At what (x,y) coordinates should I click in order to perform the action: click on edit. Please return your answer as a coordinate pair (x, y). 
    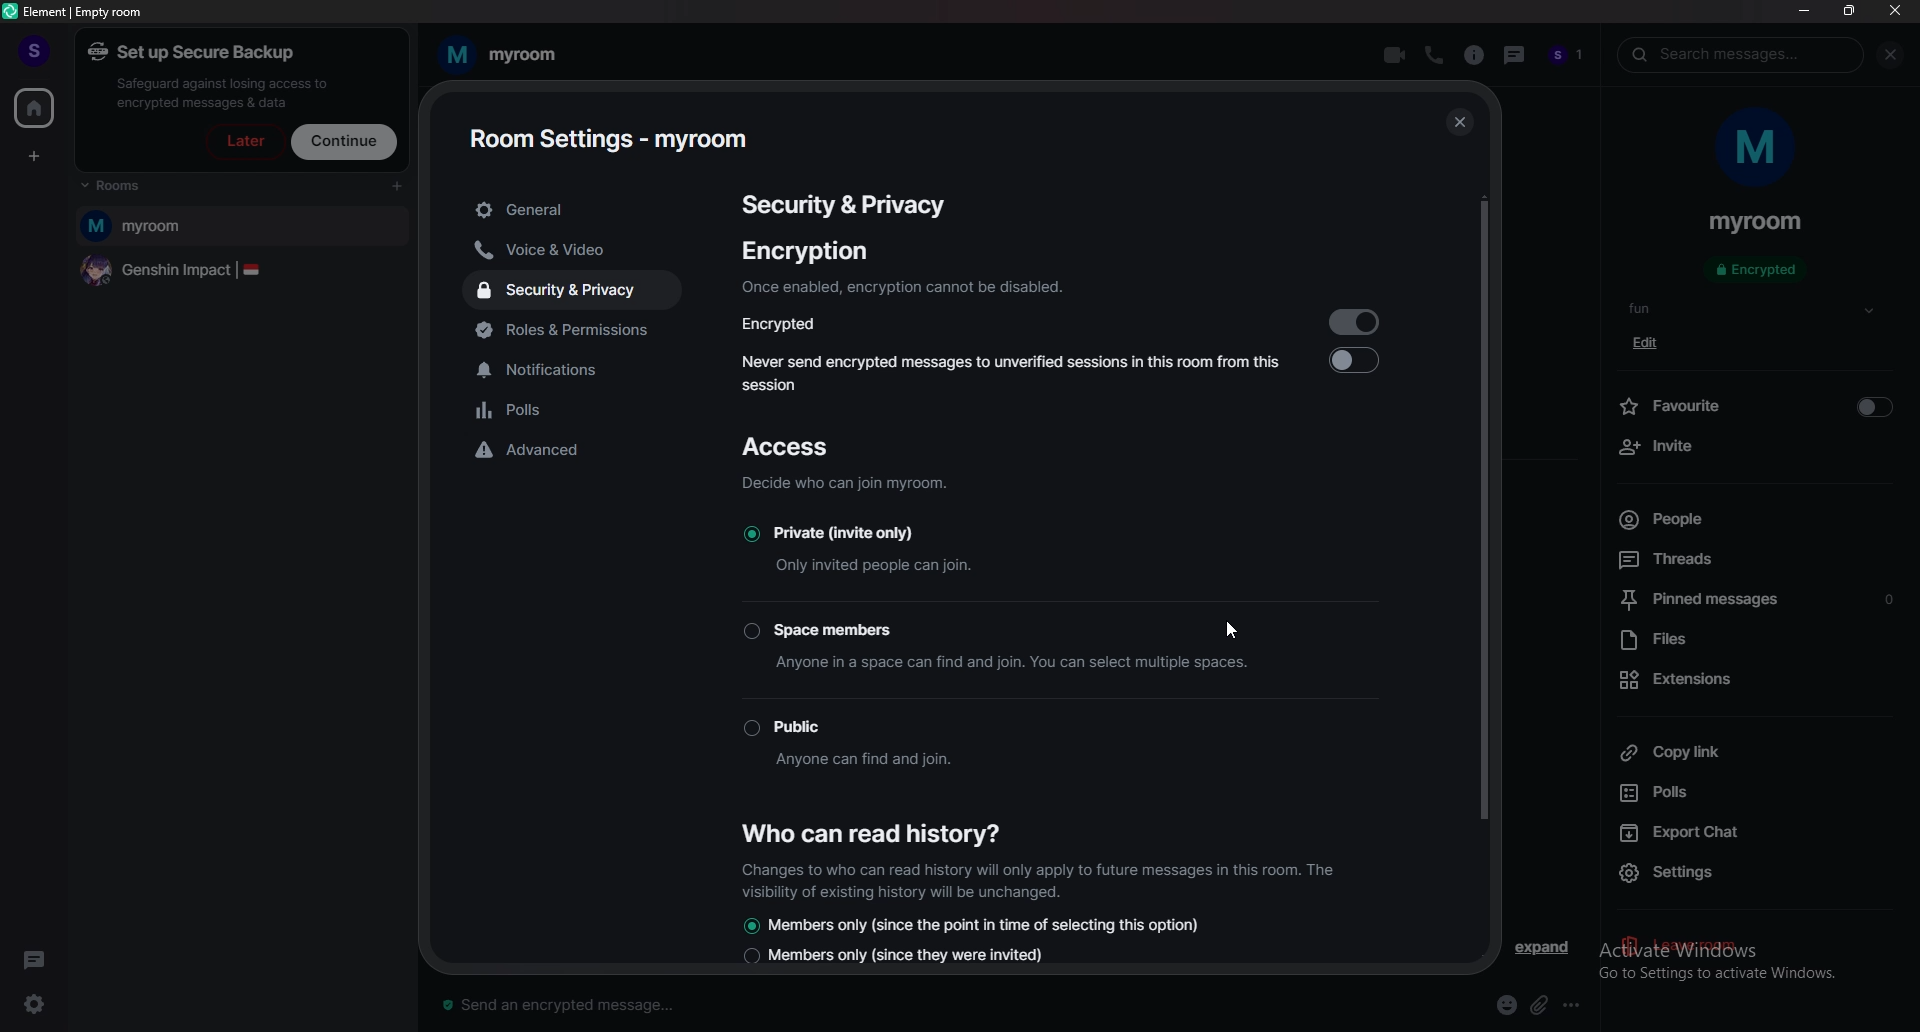
    Looking at the image, I should click on (1651, 342).